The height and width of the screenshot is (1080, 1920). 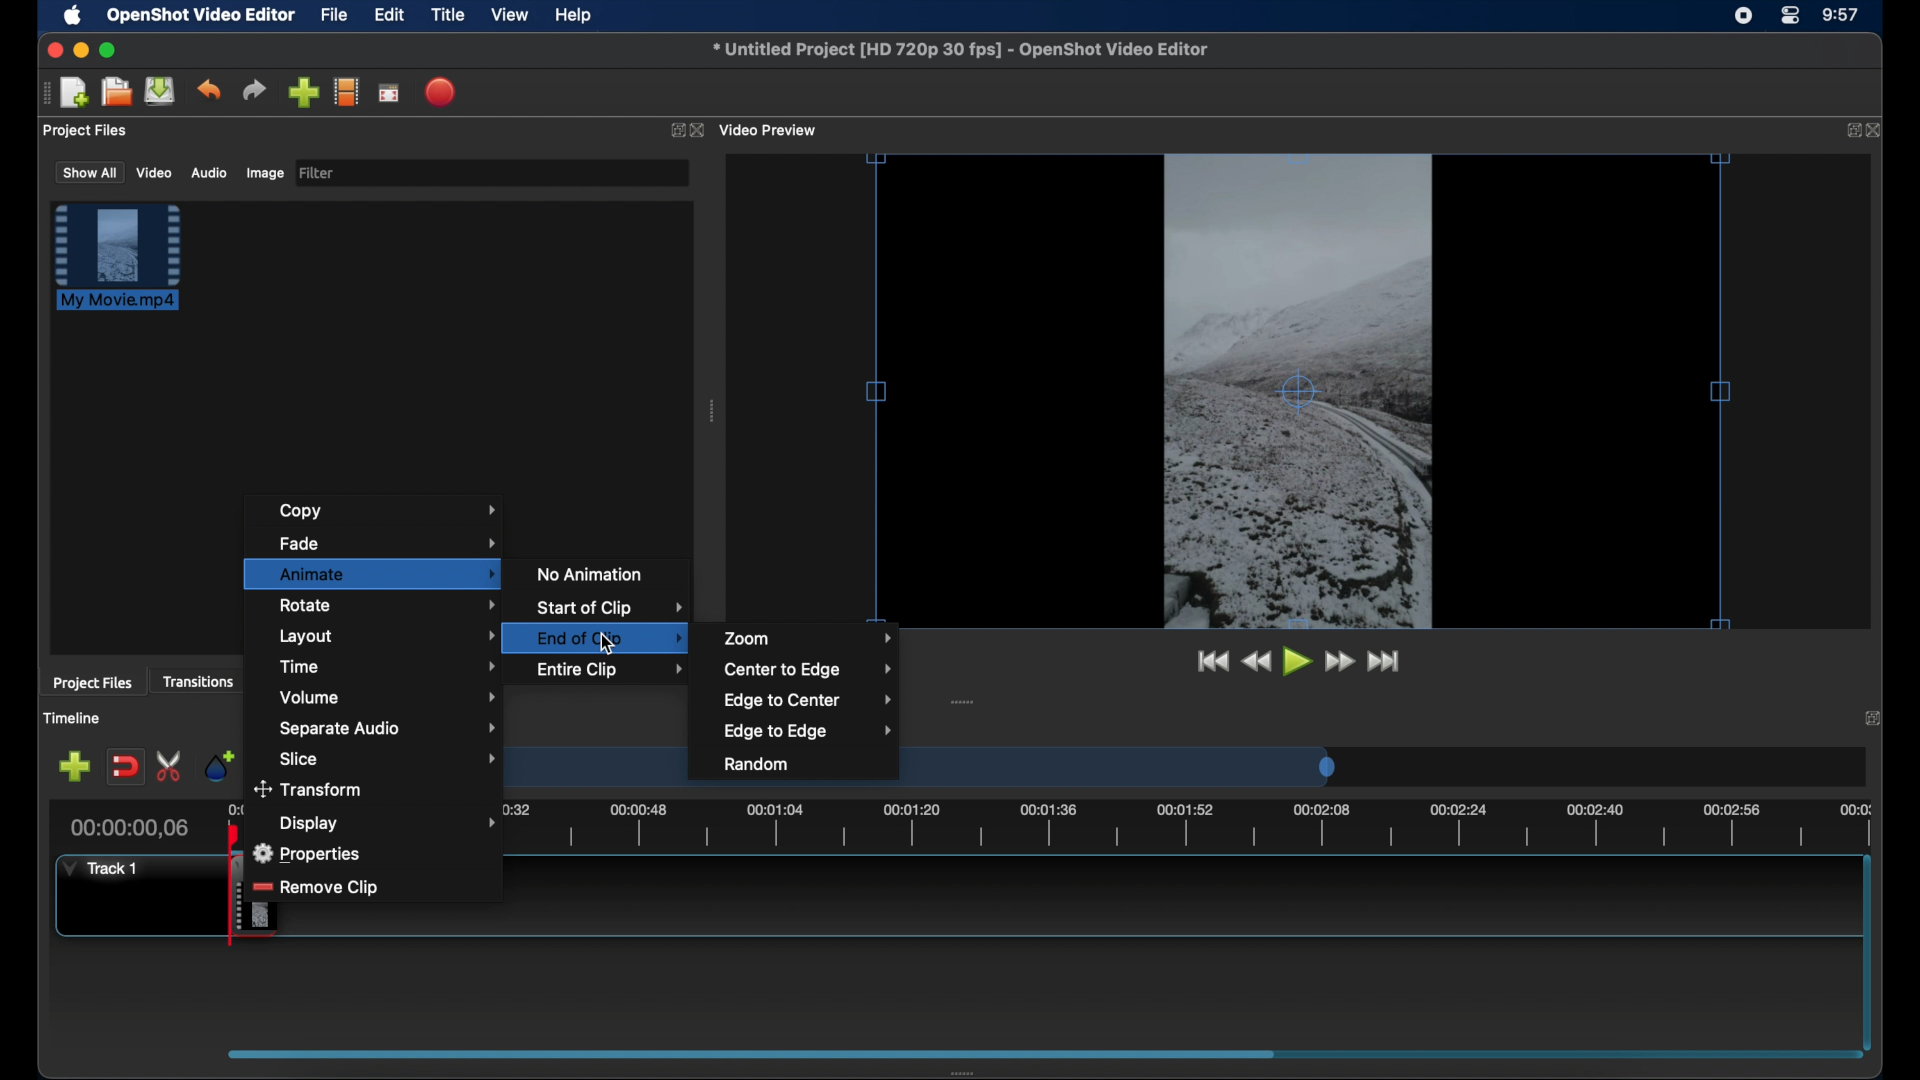 I want to click on show all, so click(x=88, y=171).